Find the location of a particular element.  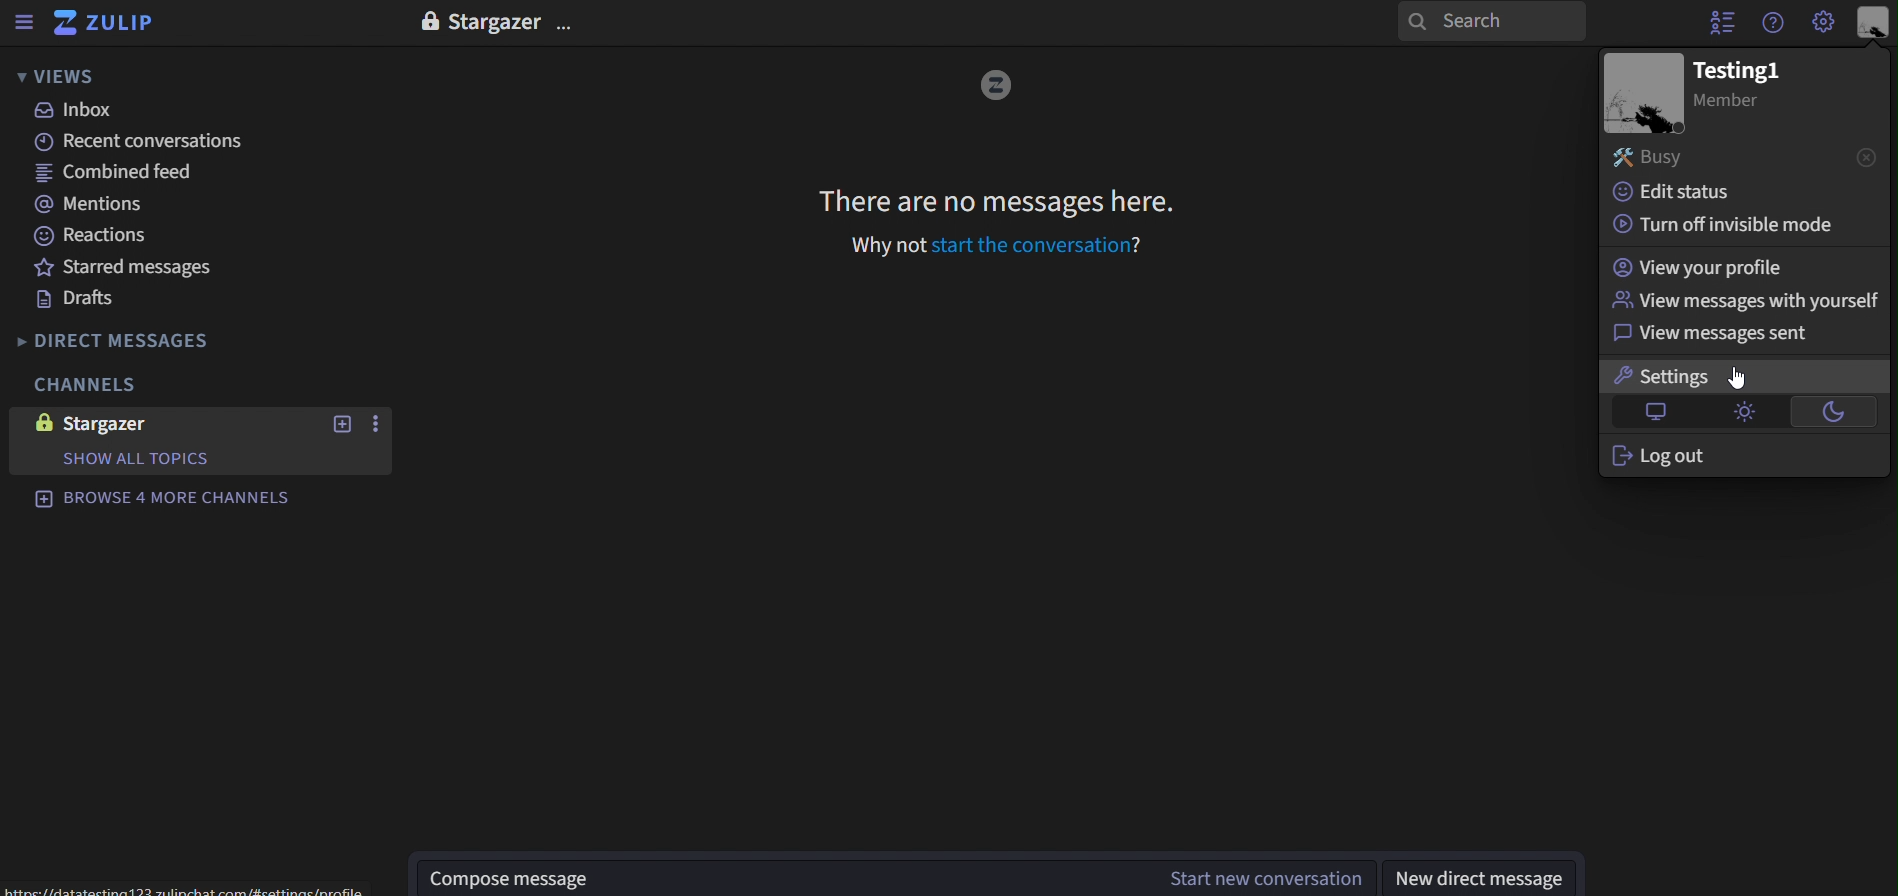

main menu is located at coordinates (1823, 23).